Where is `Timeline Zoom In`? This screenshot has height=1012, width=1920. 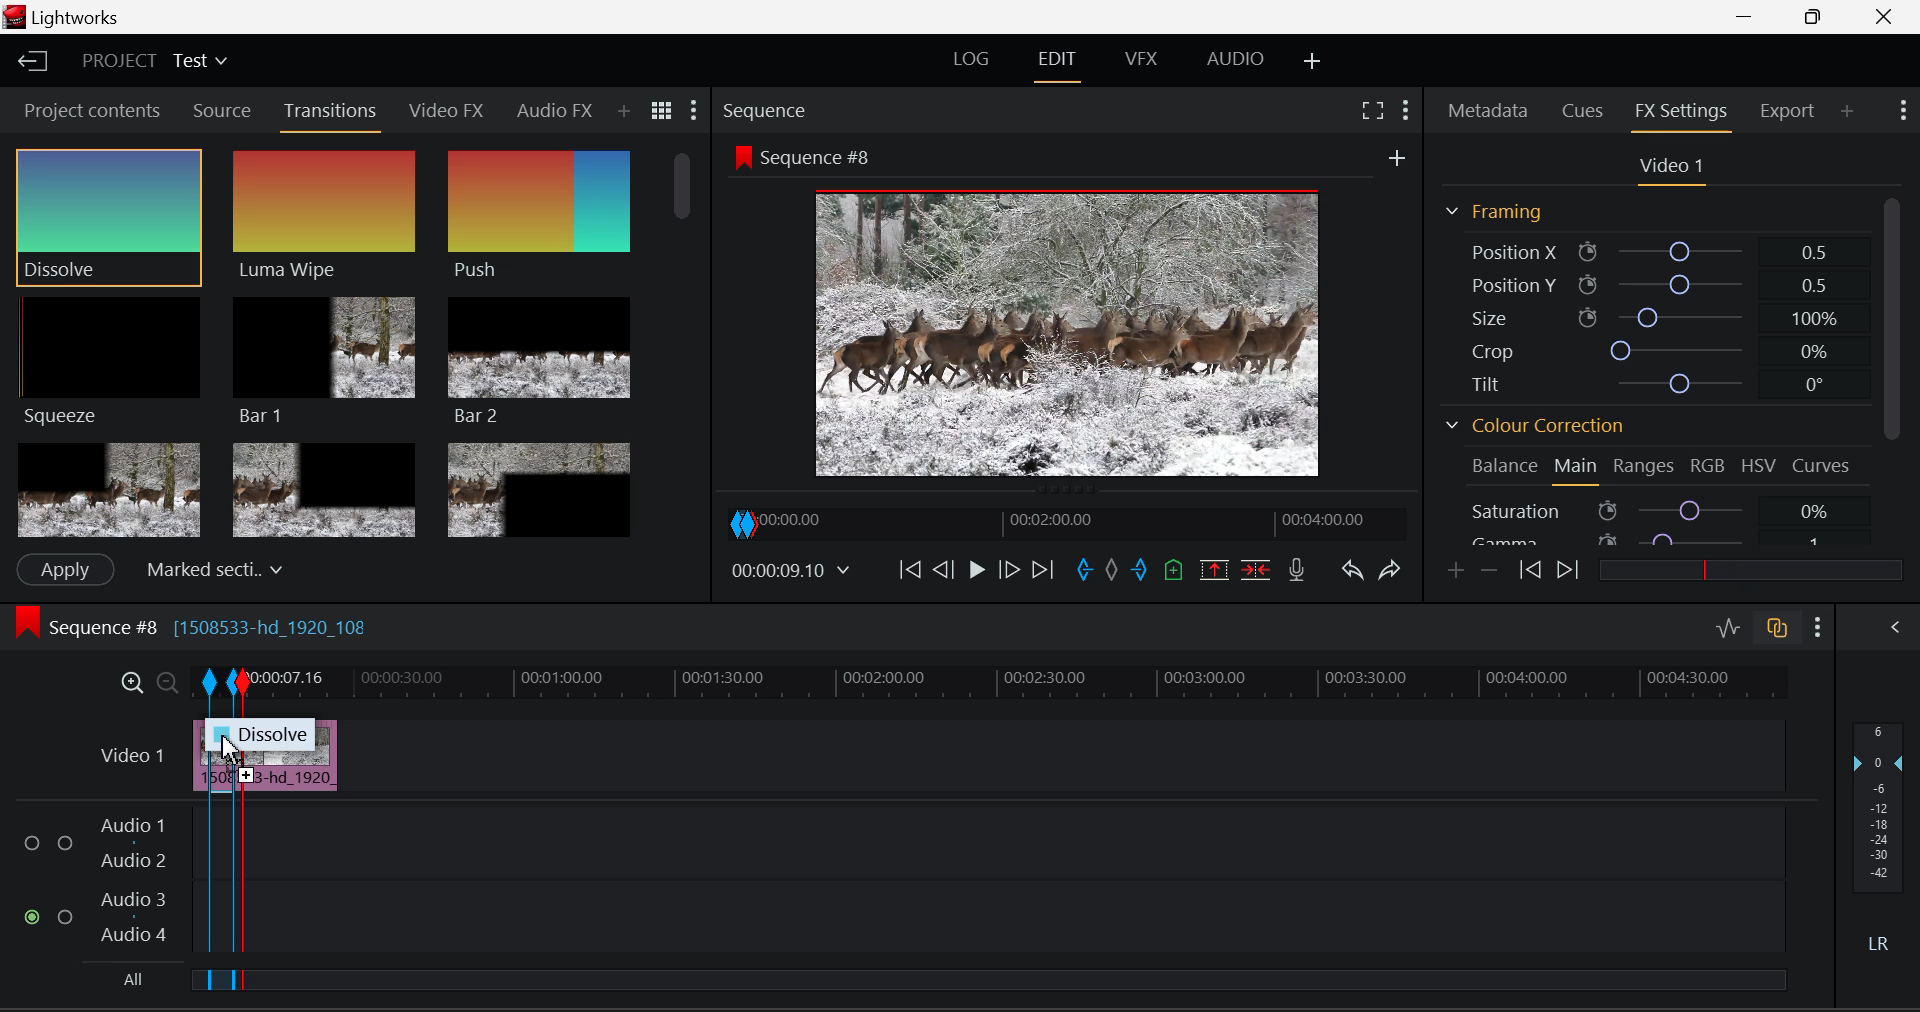 Timeline Zoom In is located at coordinates (132, 682).